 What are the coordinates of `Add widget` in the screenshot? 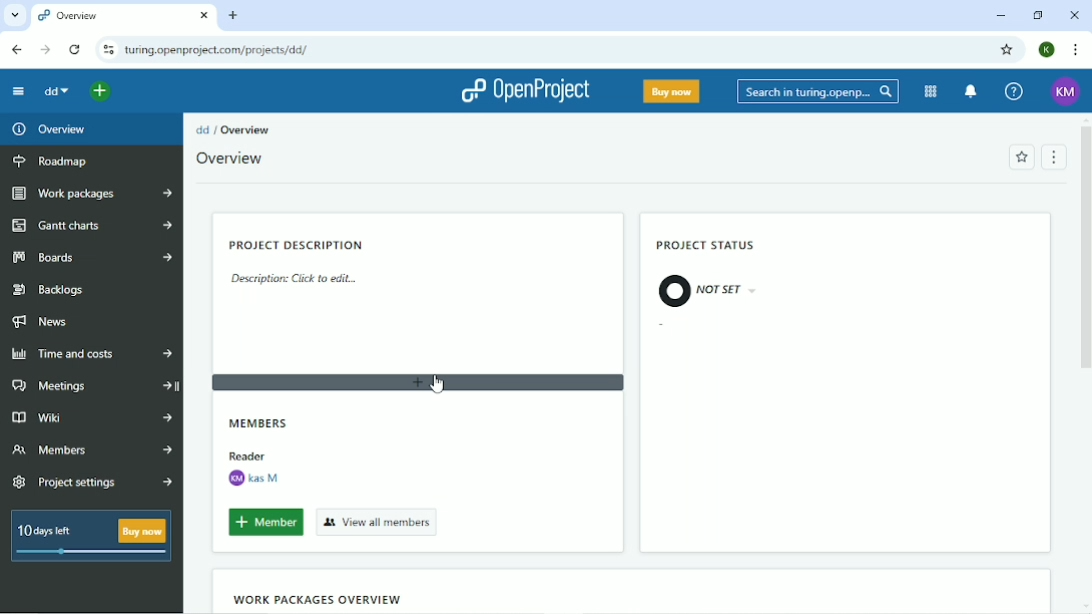 It's located at (418, 383).